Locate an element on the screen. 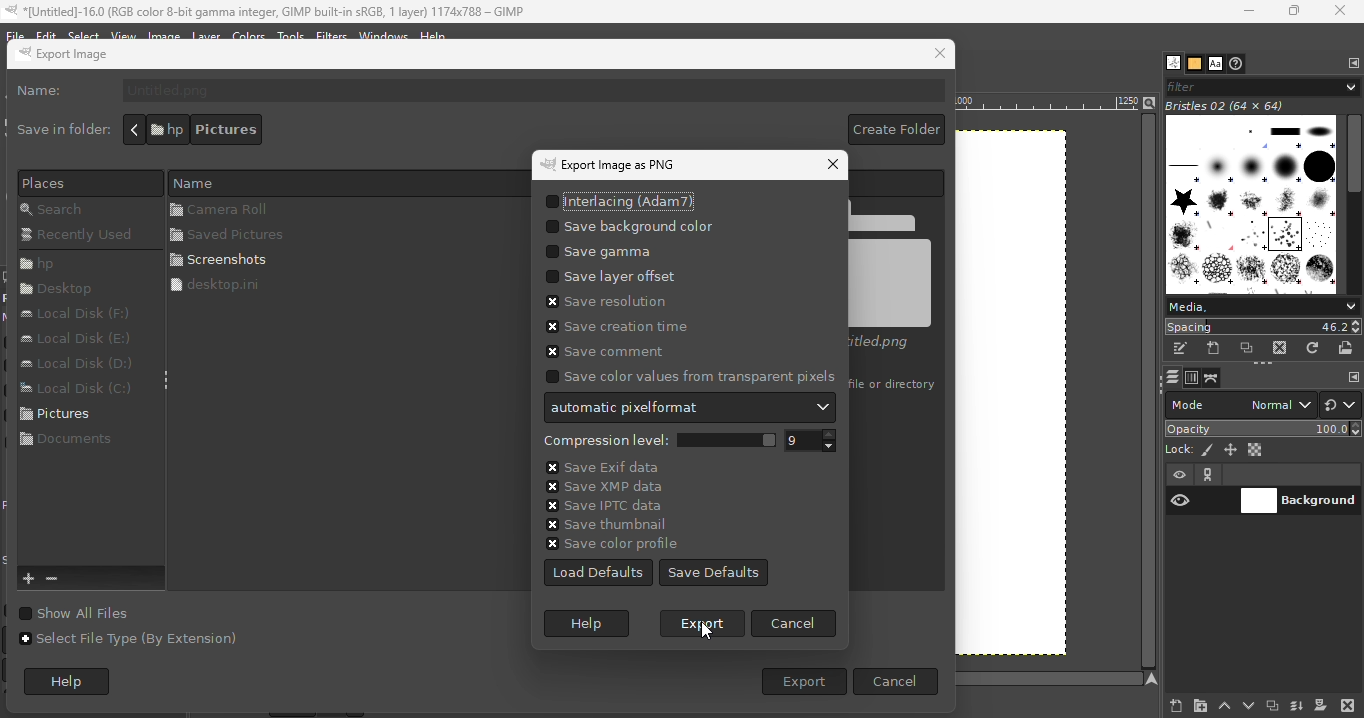  Save PTC data is located at coordinates (600, 502).